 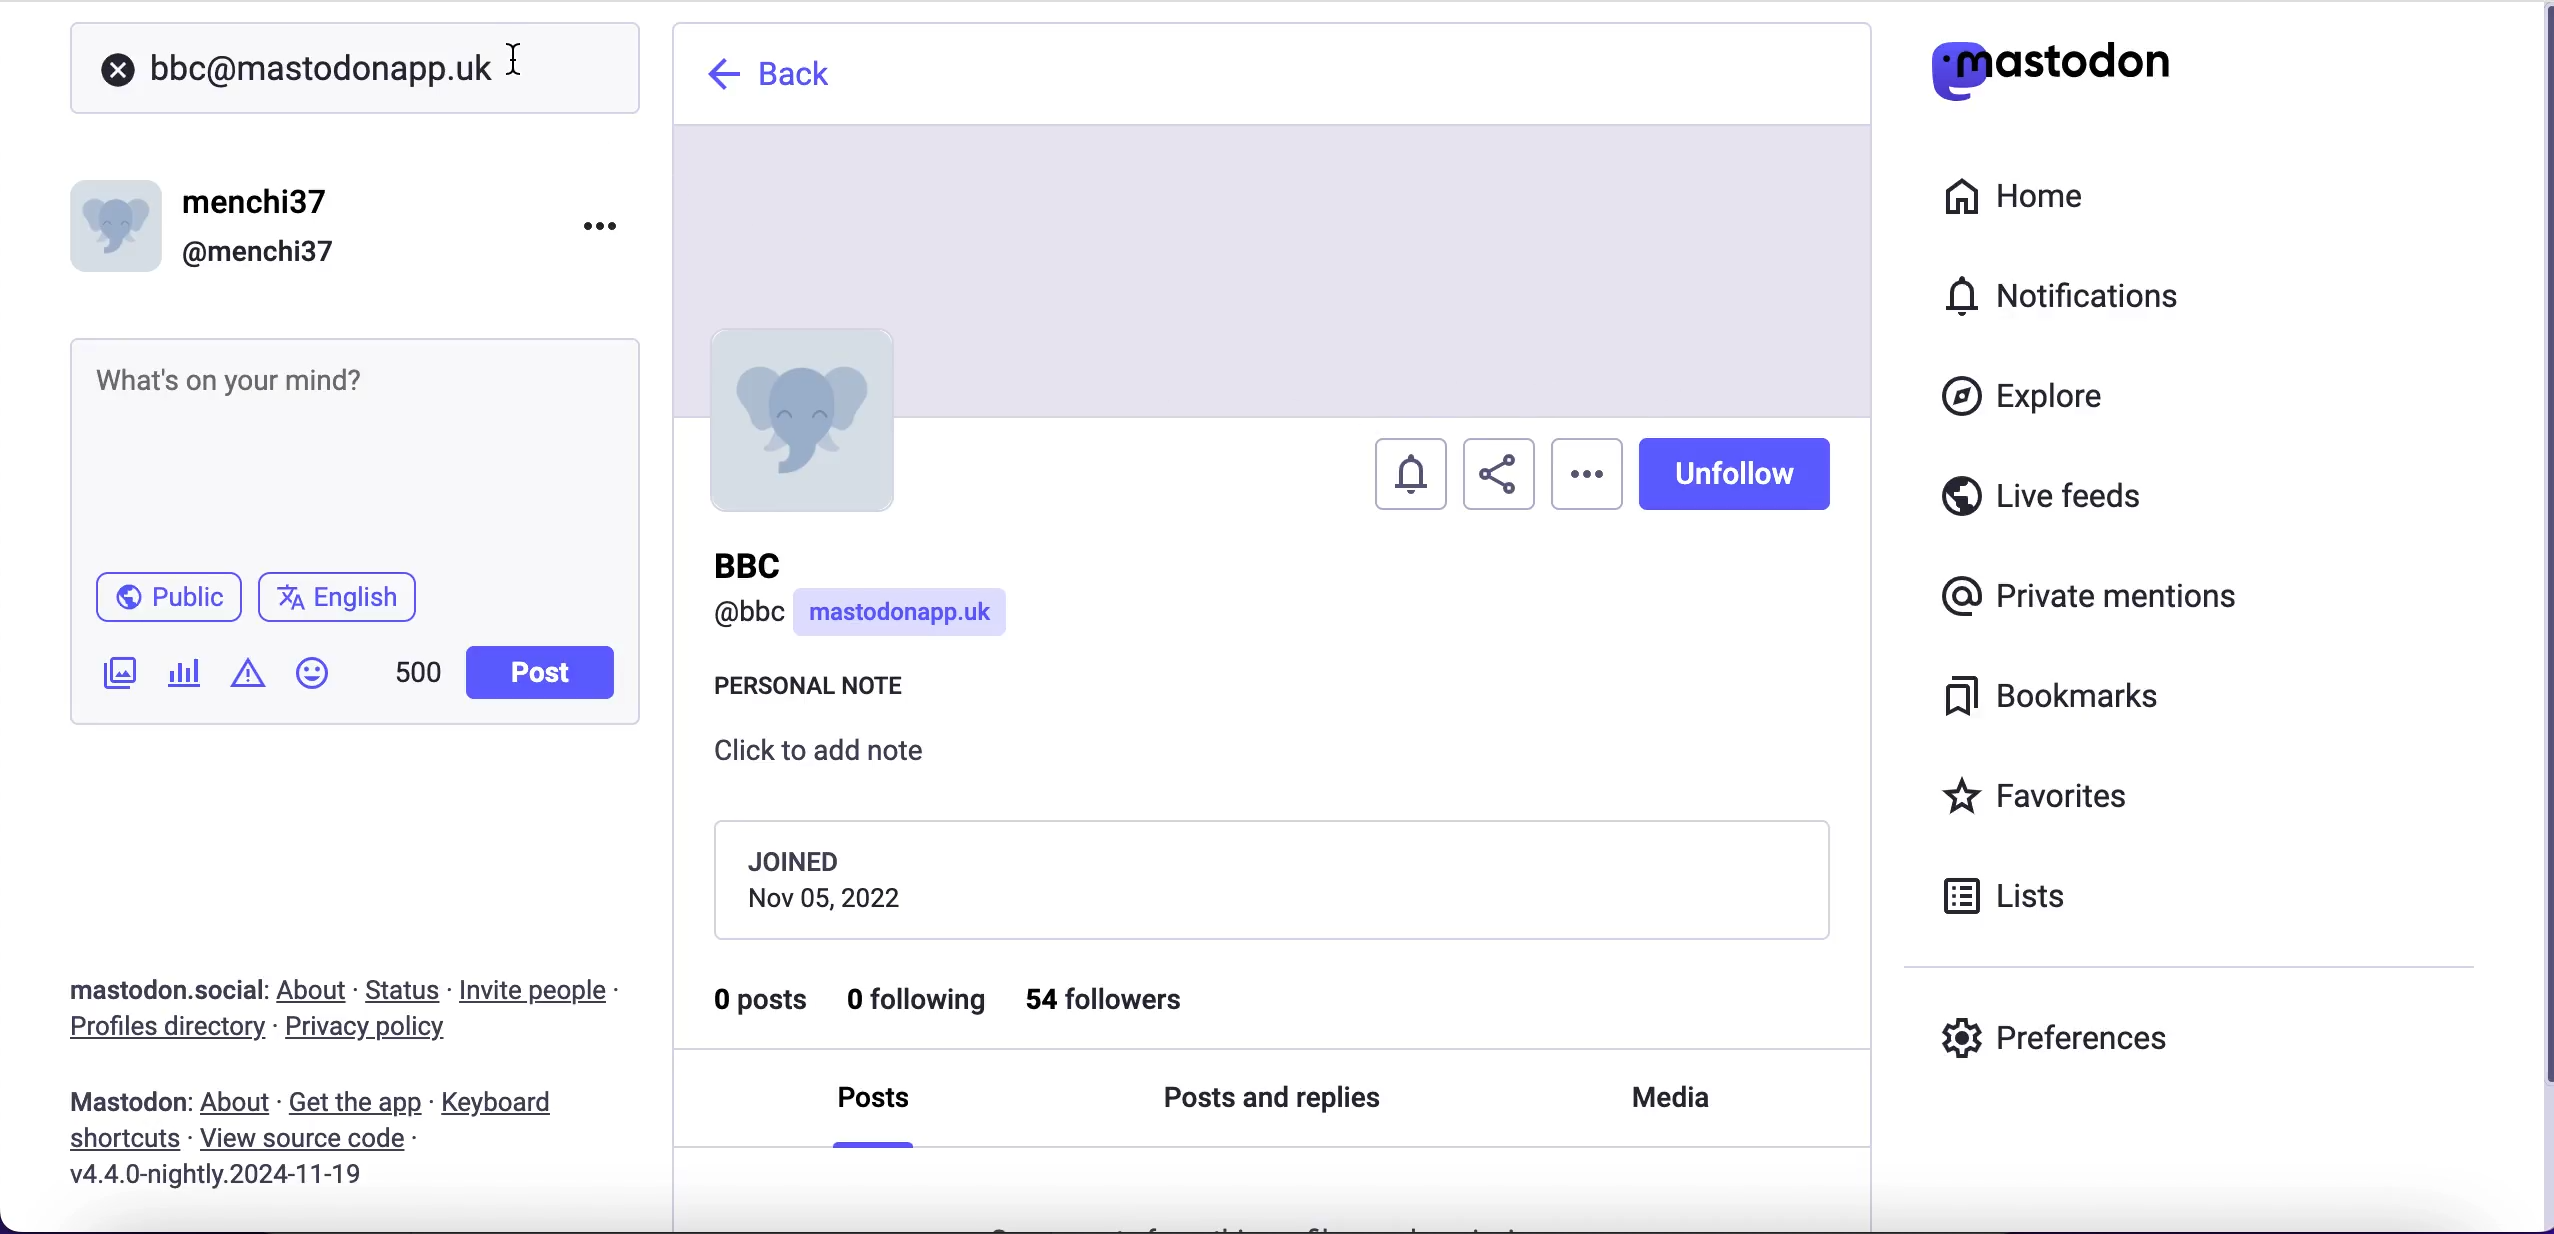 I want to click on click to add note, so click(x=836, y=758).